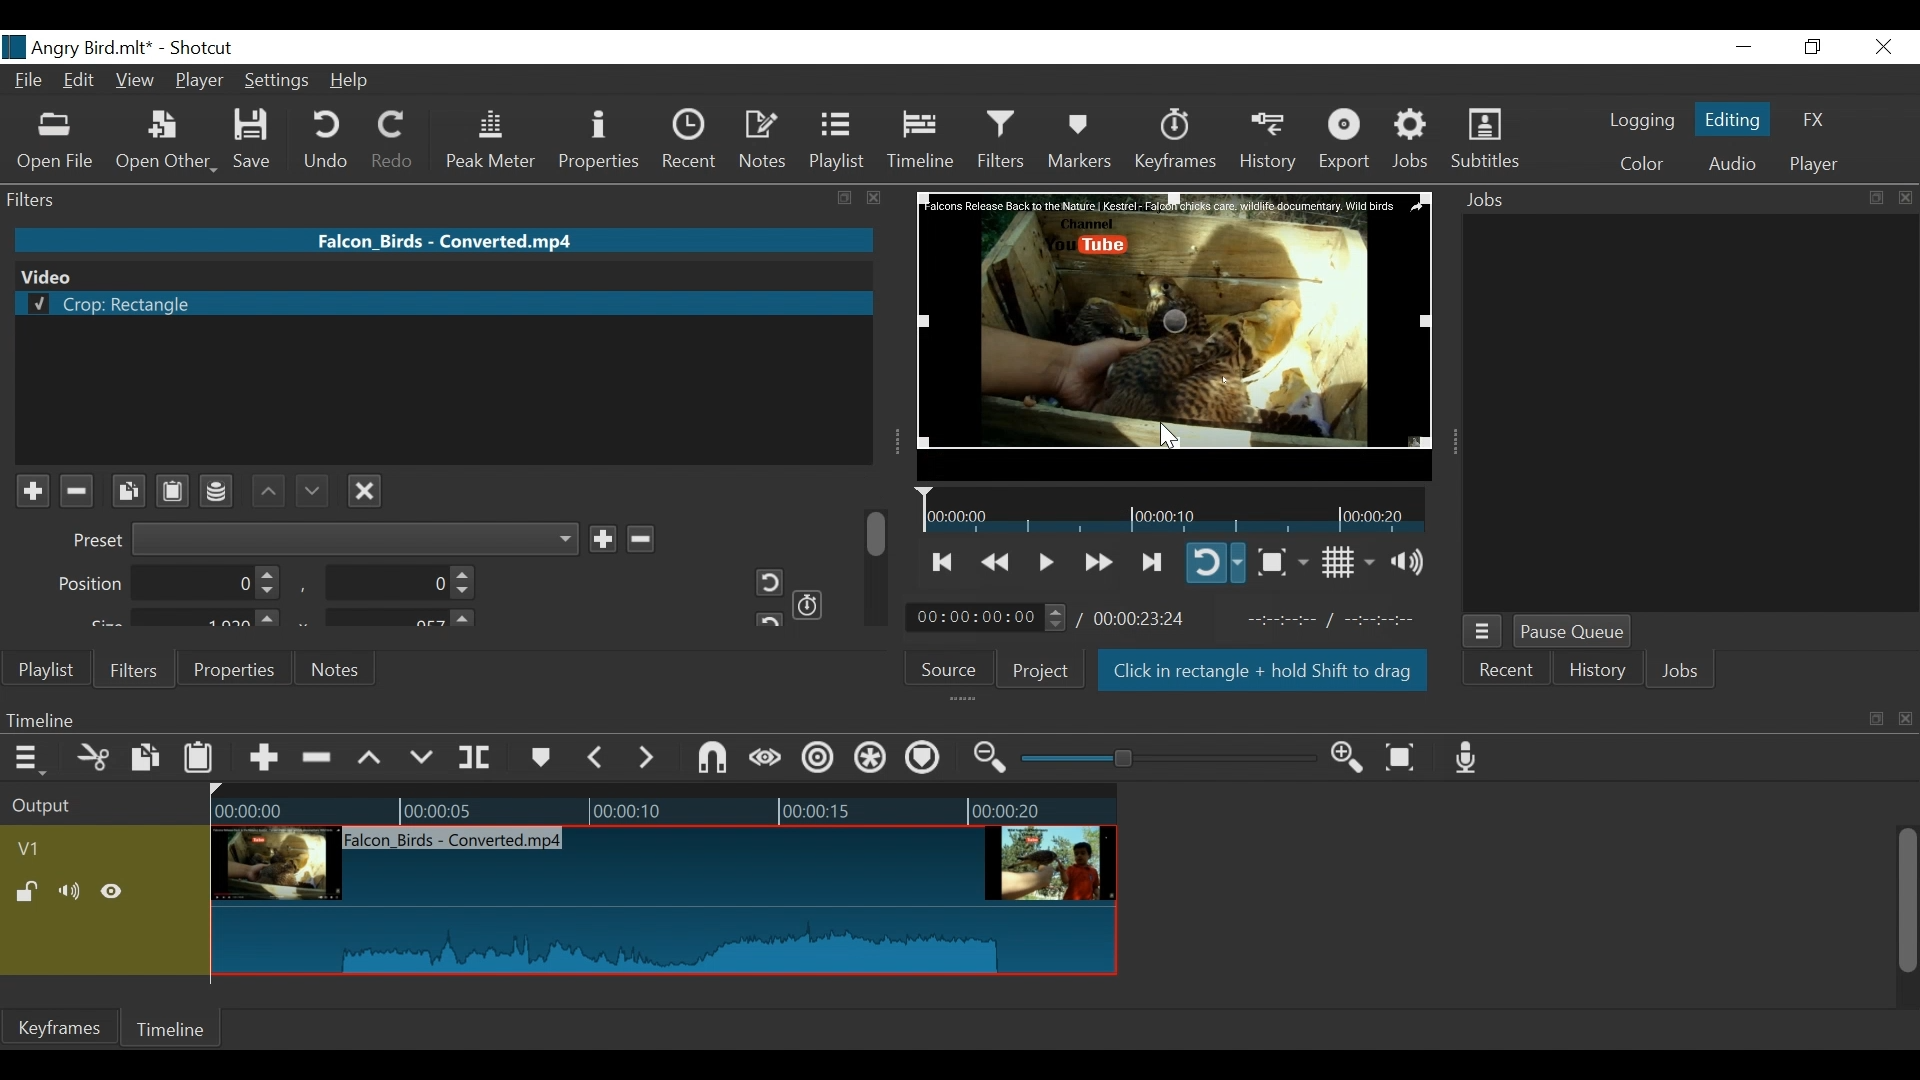 The width and height of the screenshot is (1920, 1080). What do you see at coordinates (1492, 201) in the screenshot?
I see `Jobs` at bounding box center [1492, 201].